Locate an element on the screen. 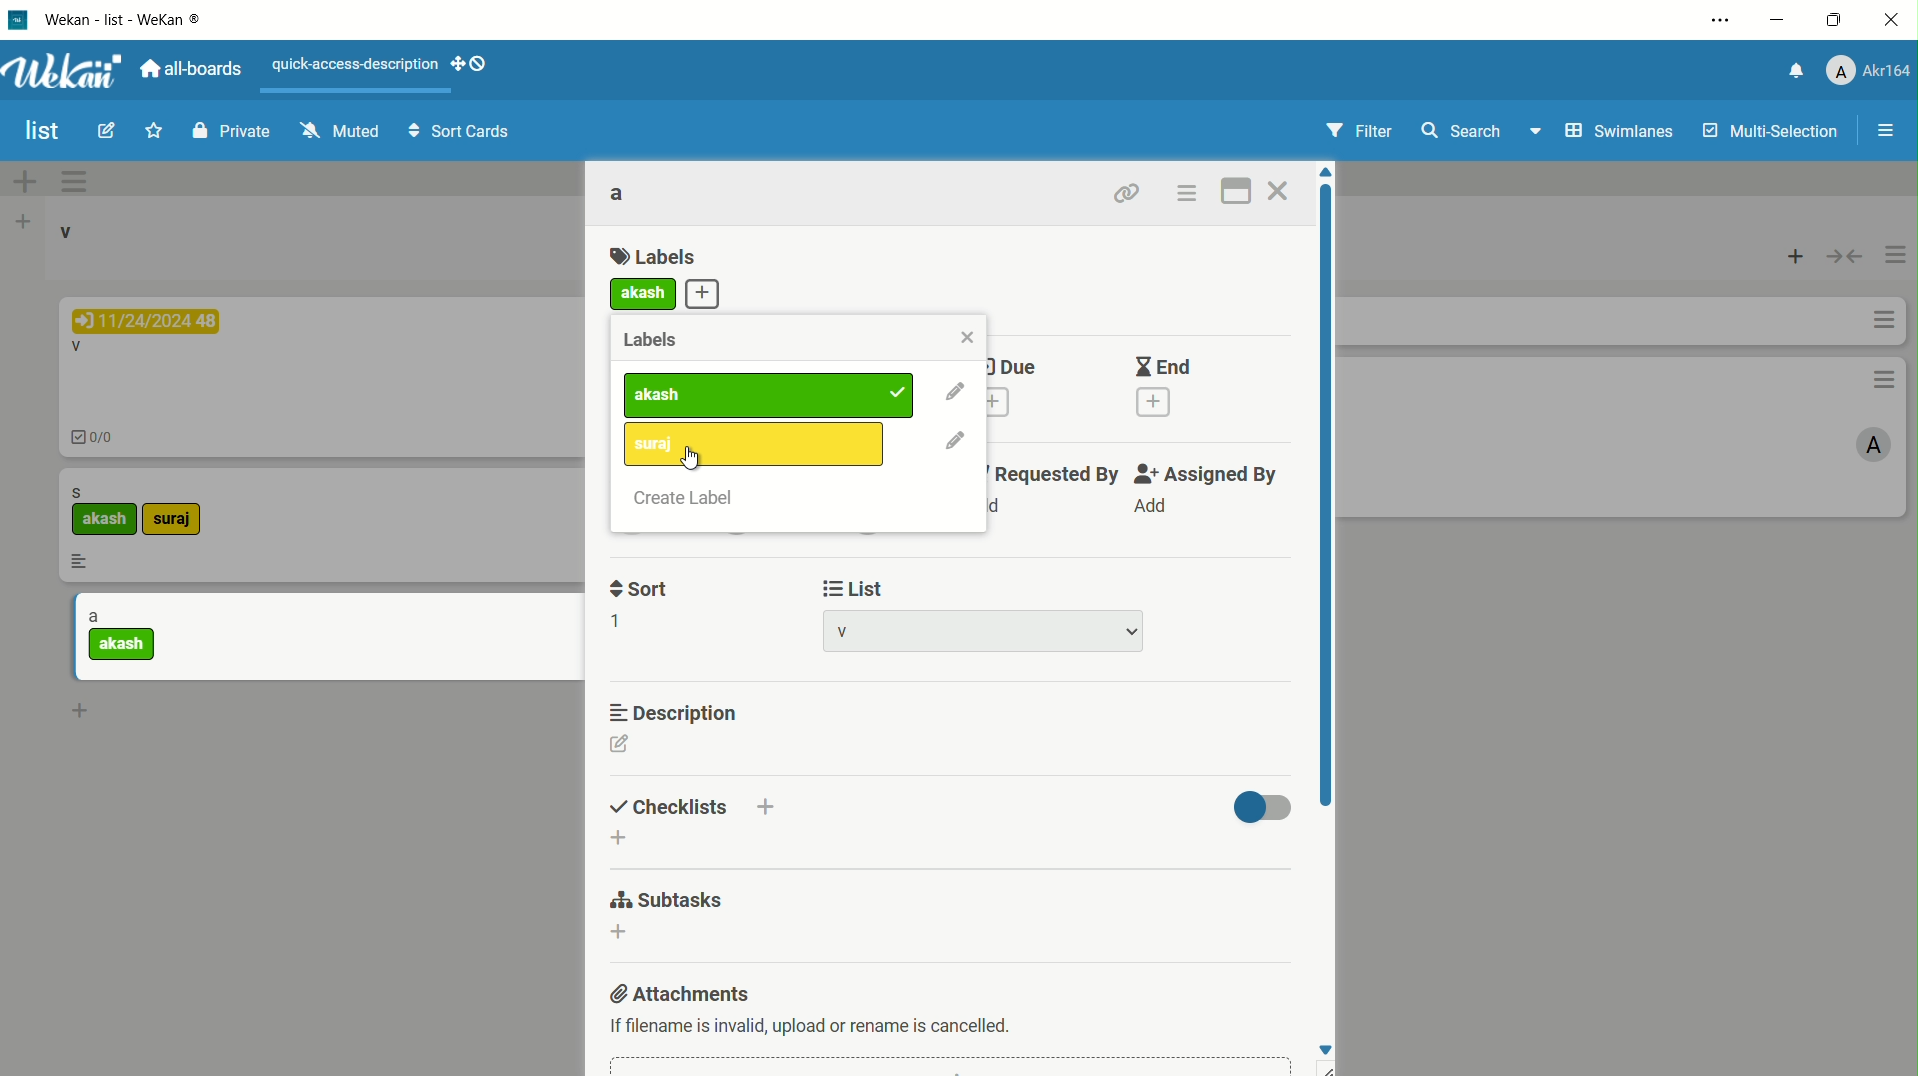 This screenshot has height=1076, width=1918. description is located at coordinates (671, 712).